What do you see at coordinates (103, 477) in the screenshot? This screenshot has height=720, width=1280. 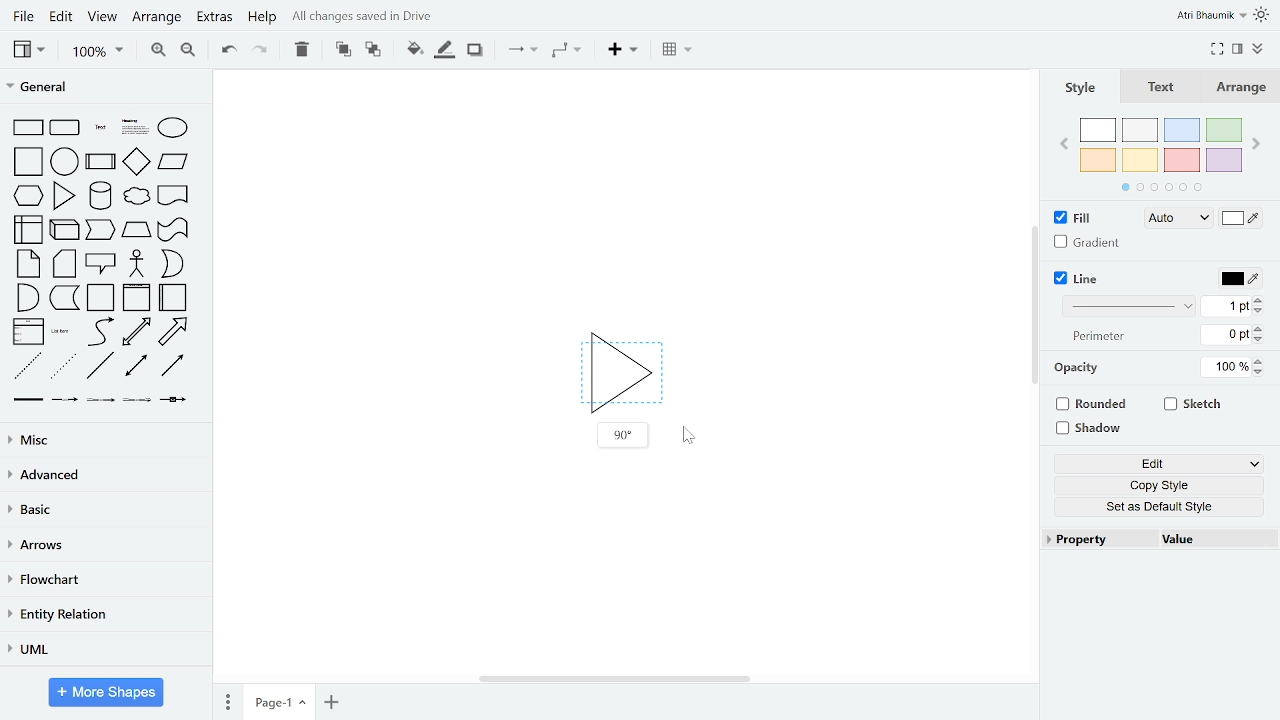 I see `advanced` at bounding box center [103, 477].